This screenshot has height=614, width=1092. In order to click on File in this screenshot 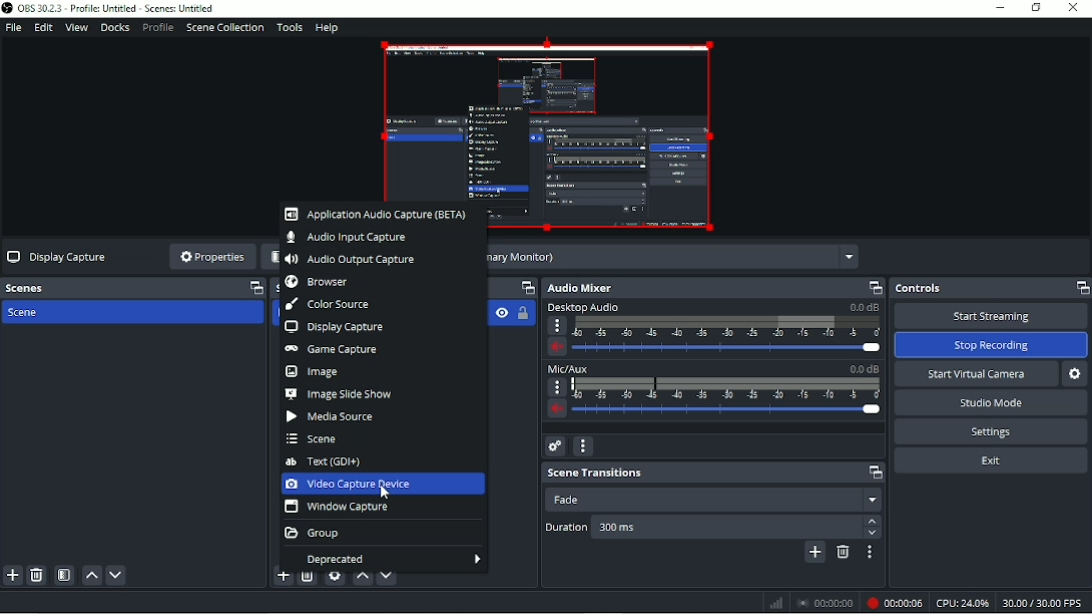, I will do `click(12, 27)`.